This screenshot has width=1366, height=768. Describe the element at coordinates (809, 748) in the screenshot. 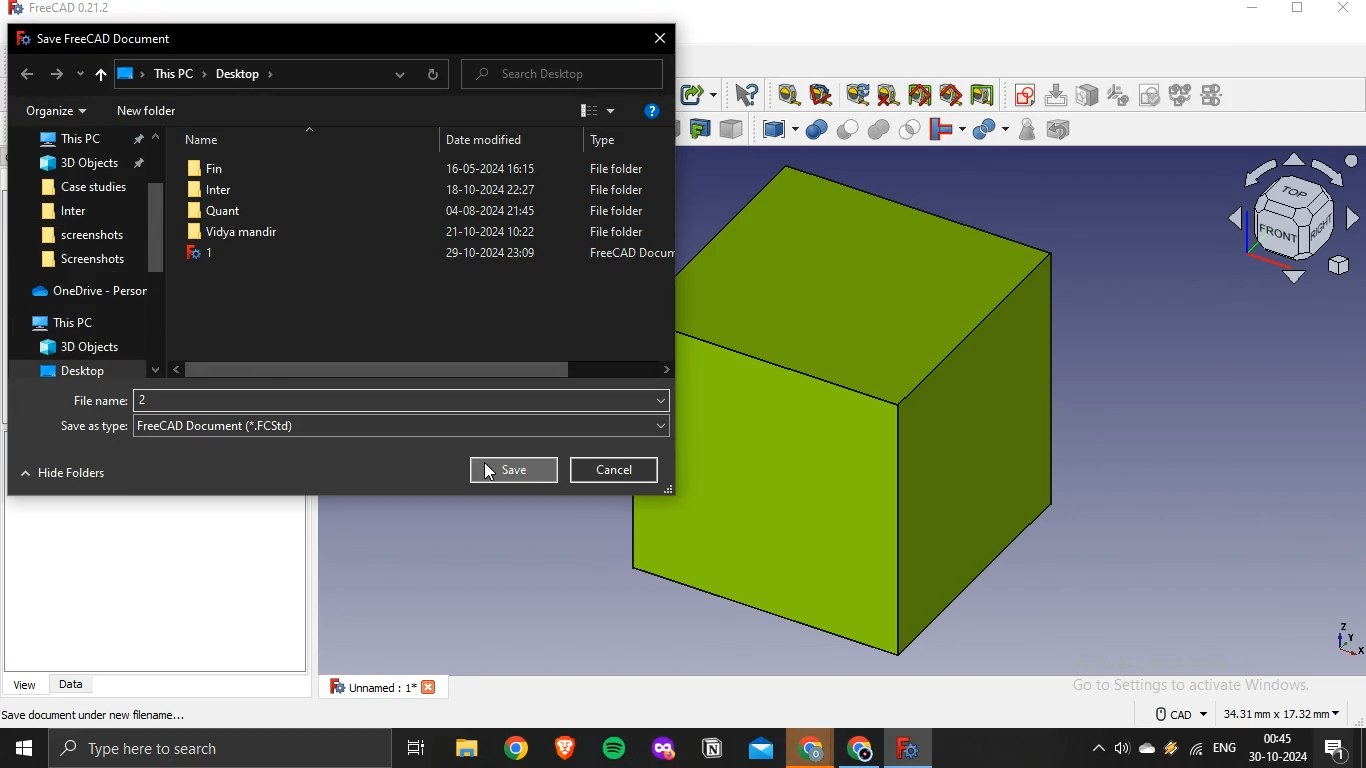

I see `google crome` at that location.